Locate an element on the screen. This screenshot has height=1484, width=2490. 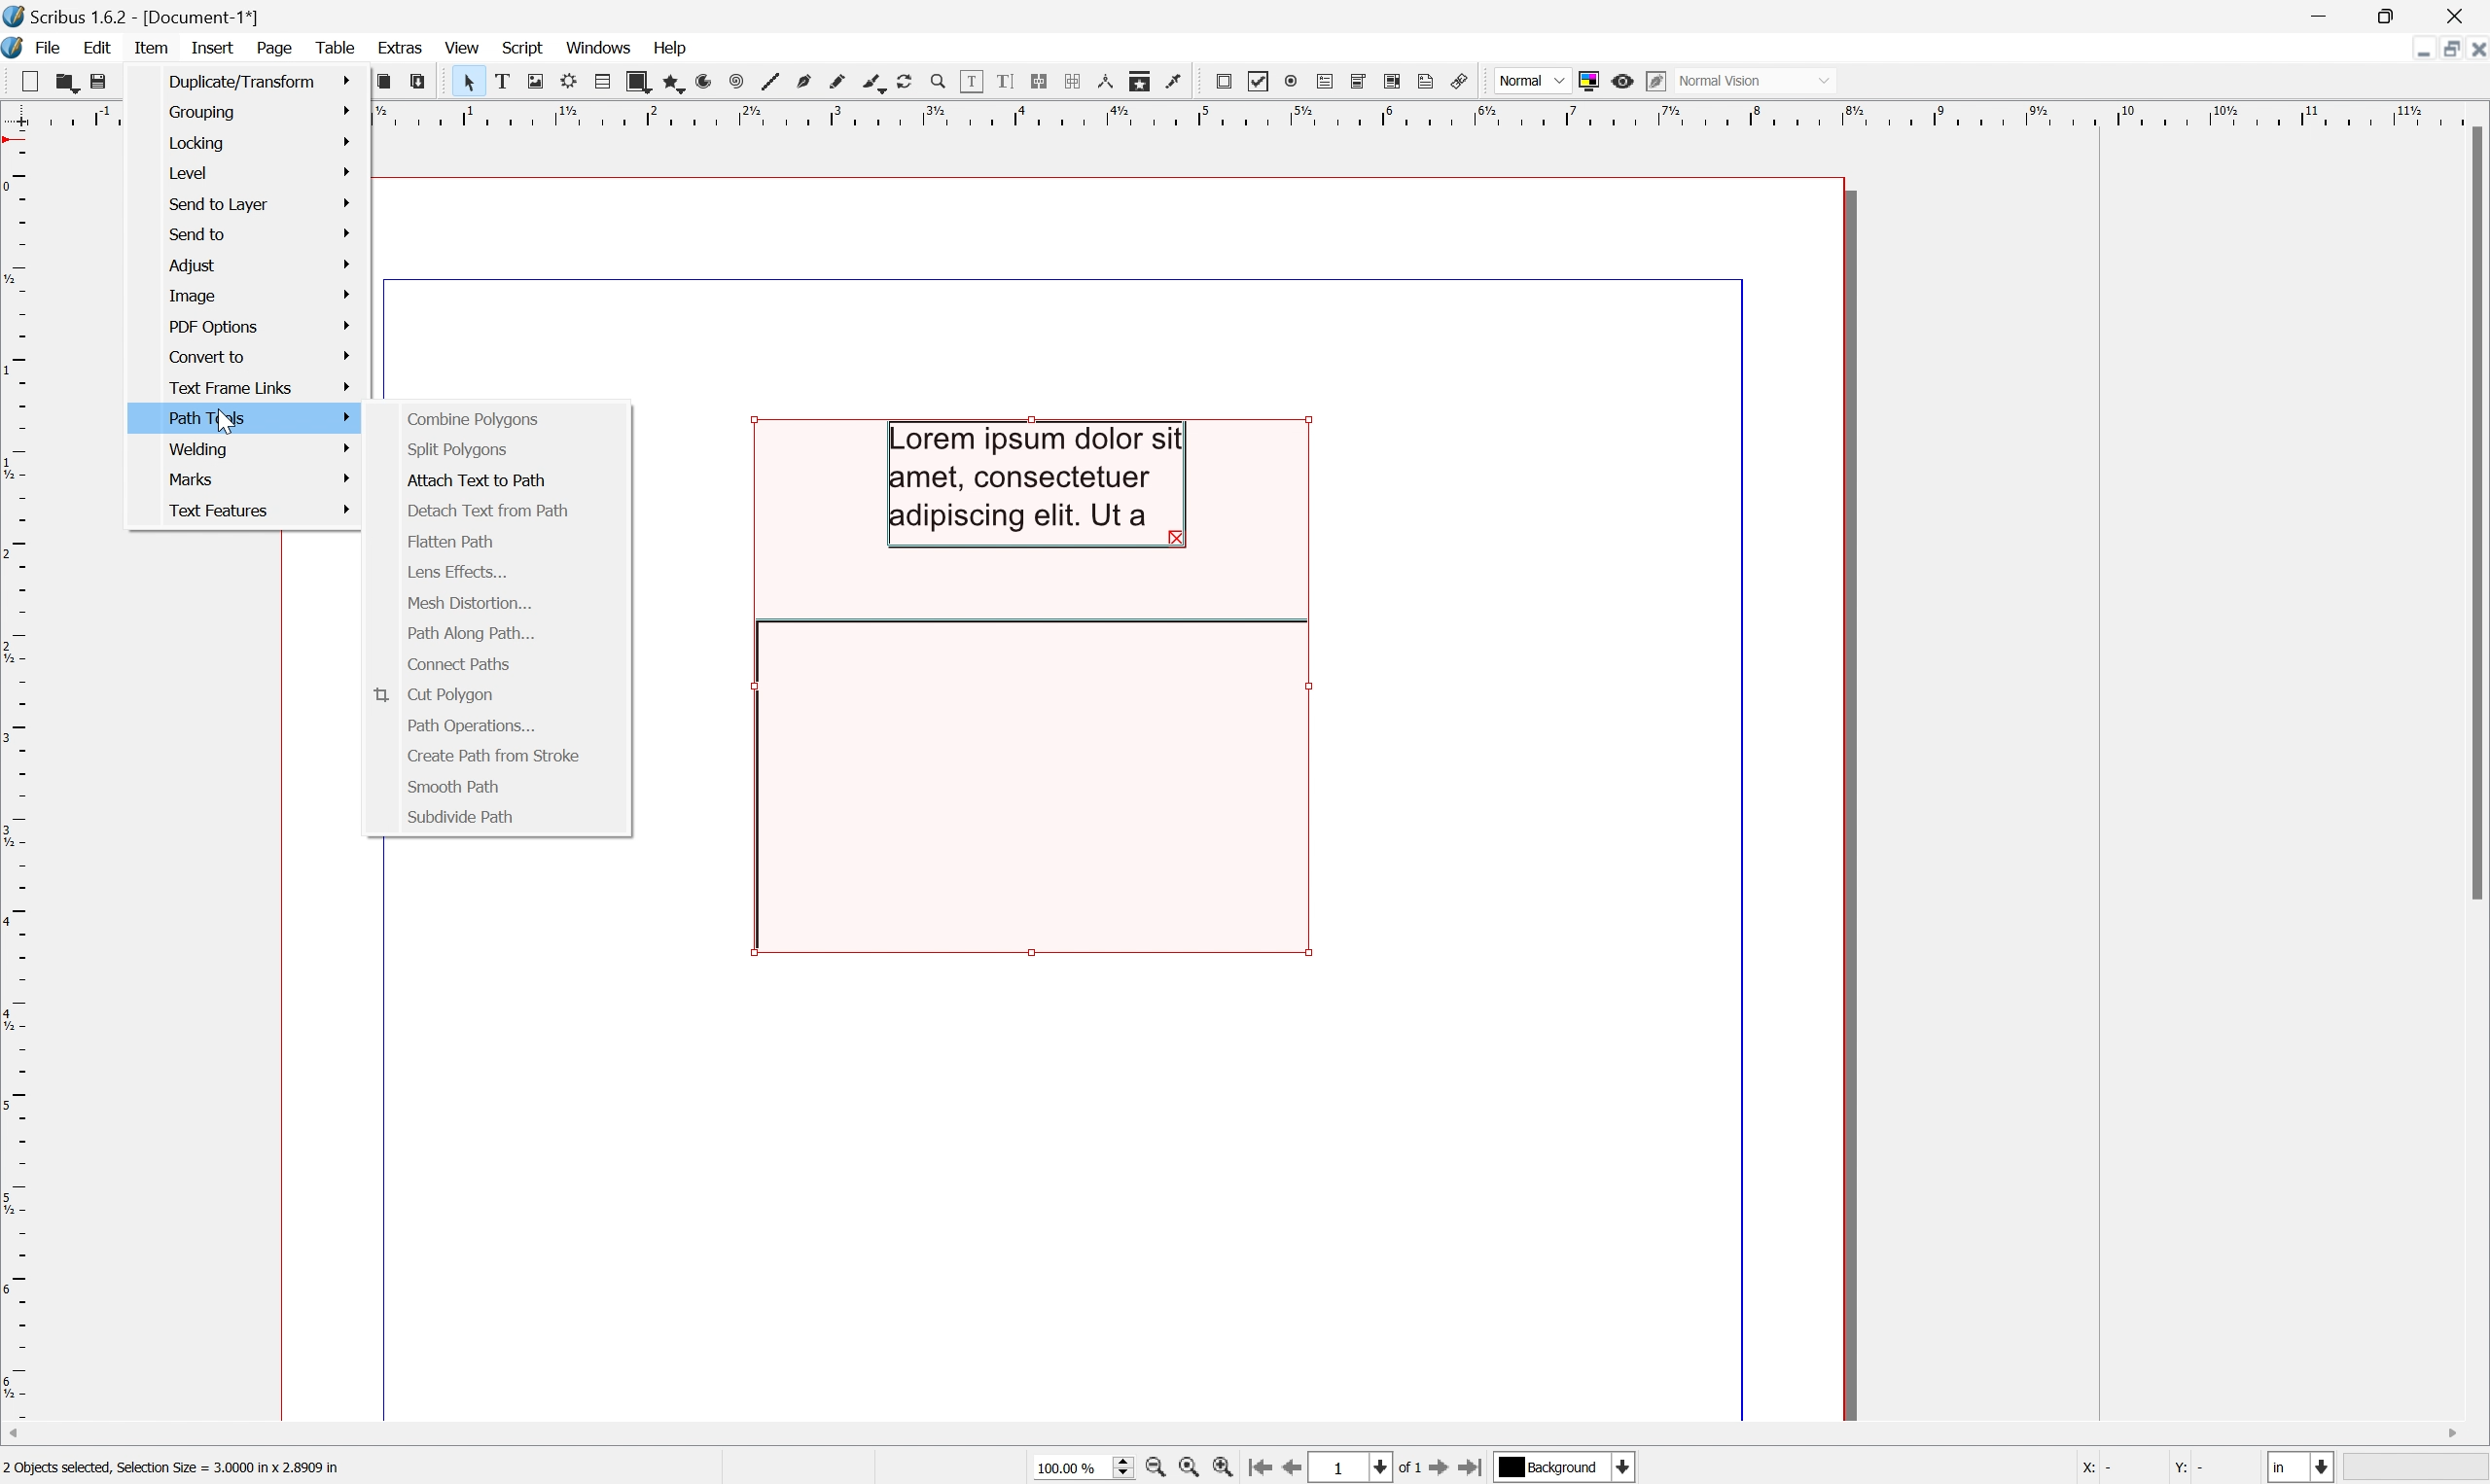
Go to the first page is located at coordinates (1263, 1470).